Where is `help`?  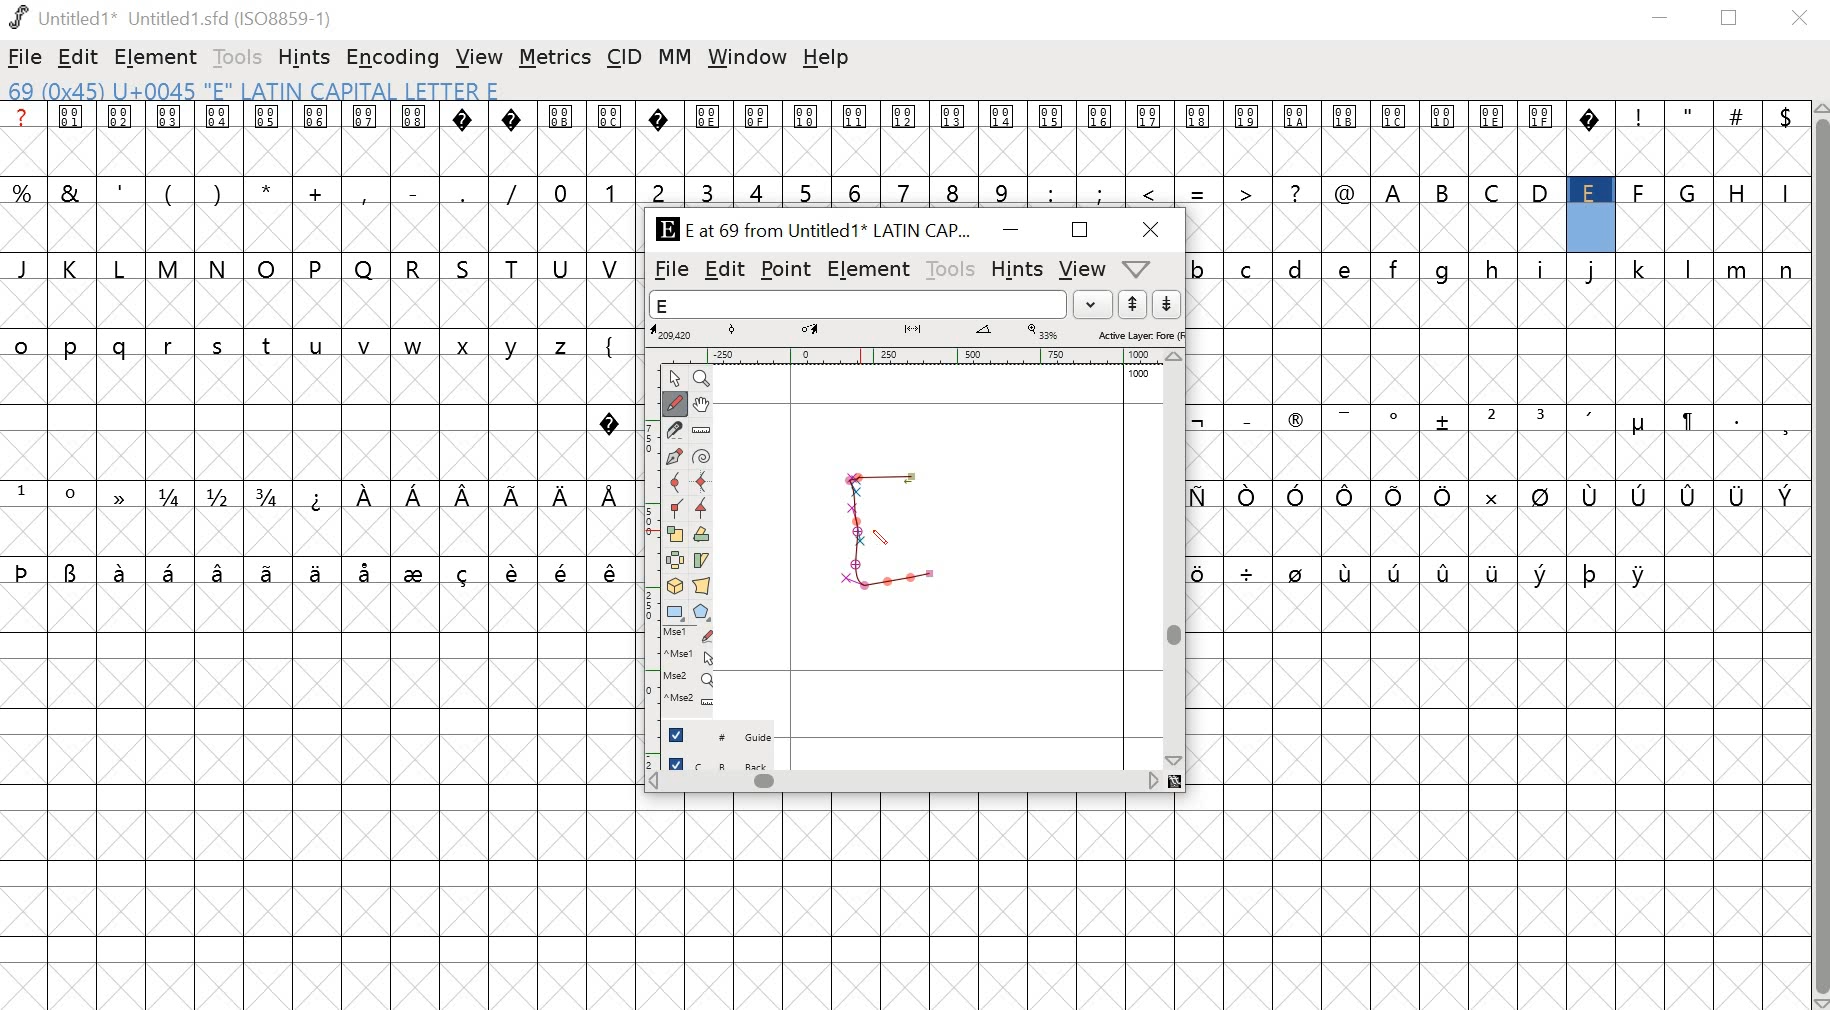
help is located at coordinates (826, 58).